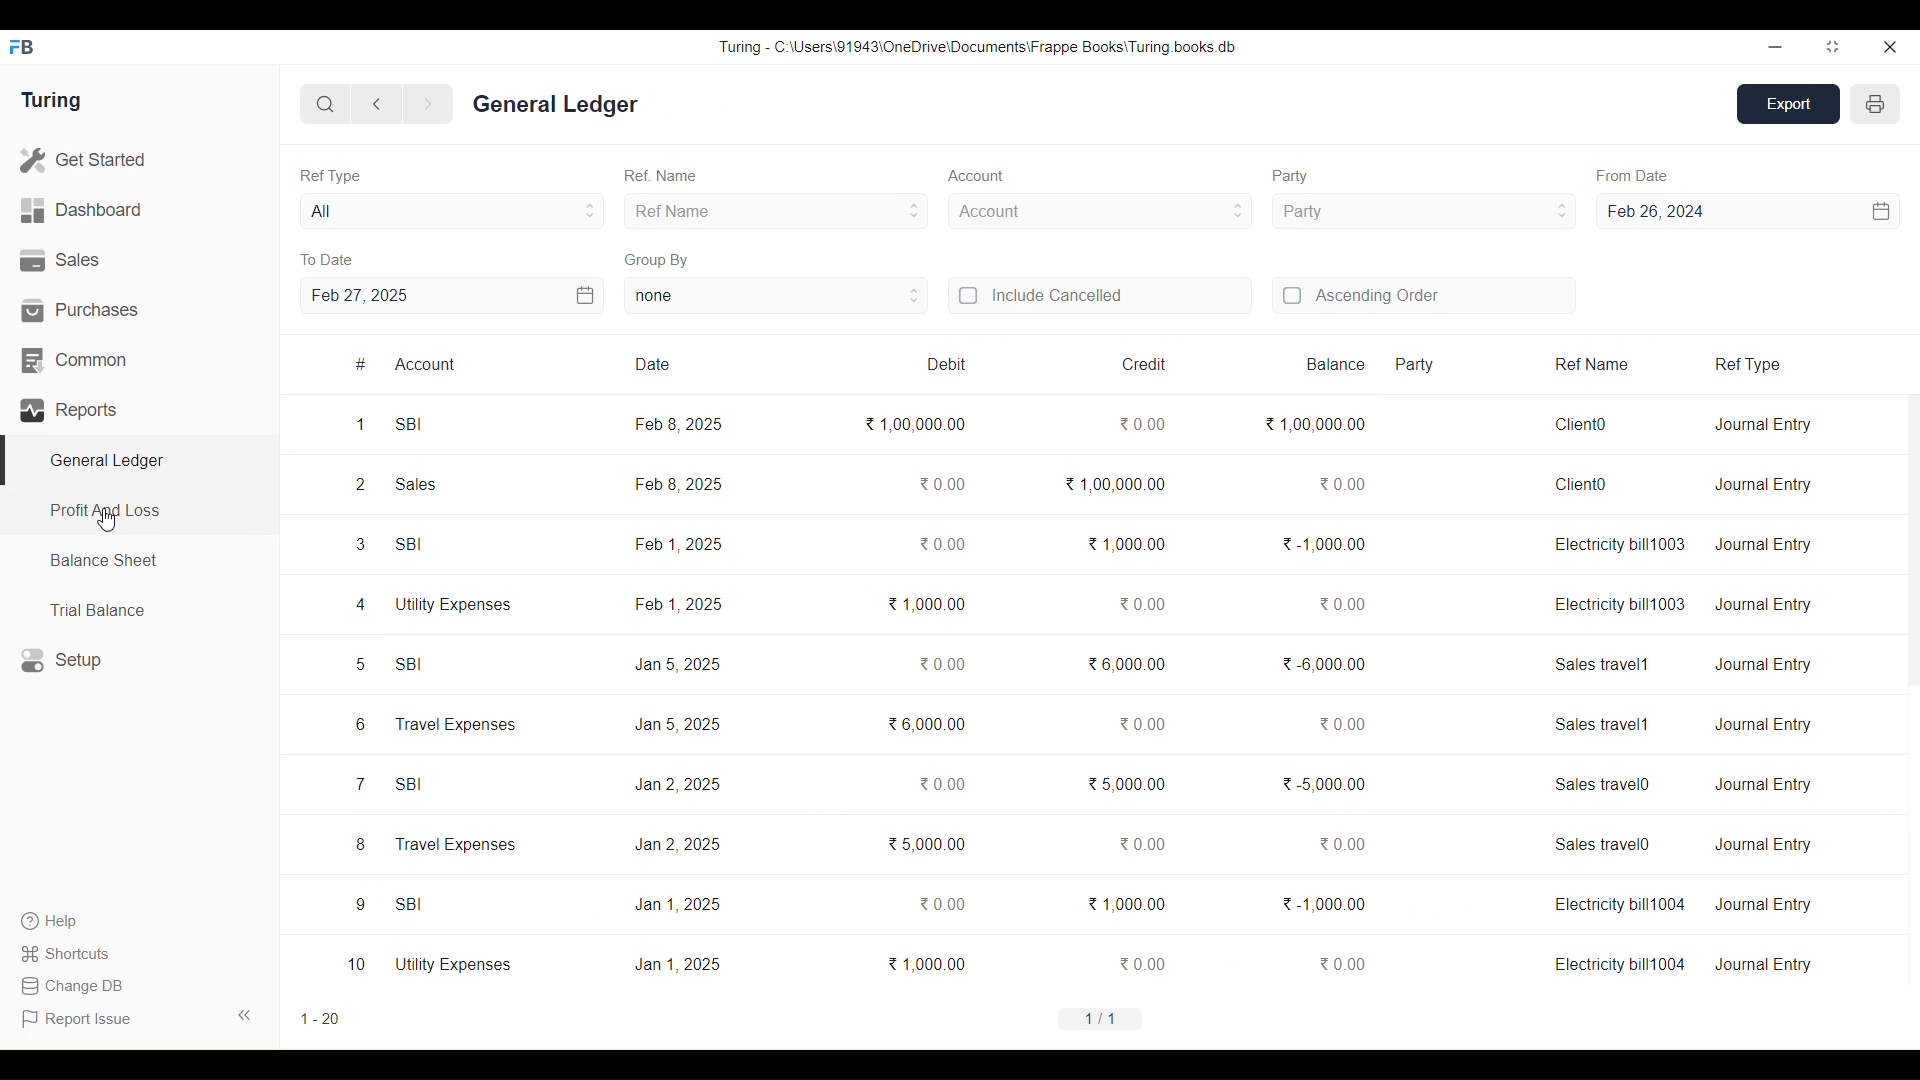 The height and width of the screenshot is (1080, 1920). I want to click on Ref Name, so click(661, 175).